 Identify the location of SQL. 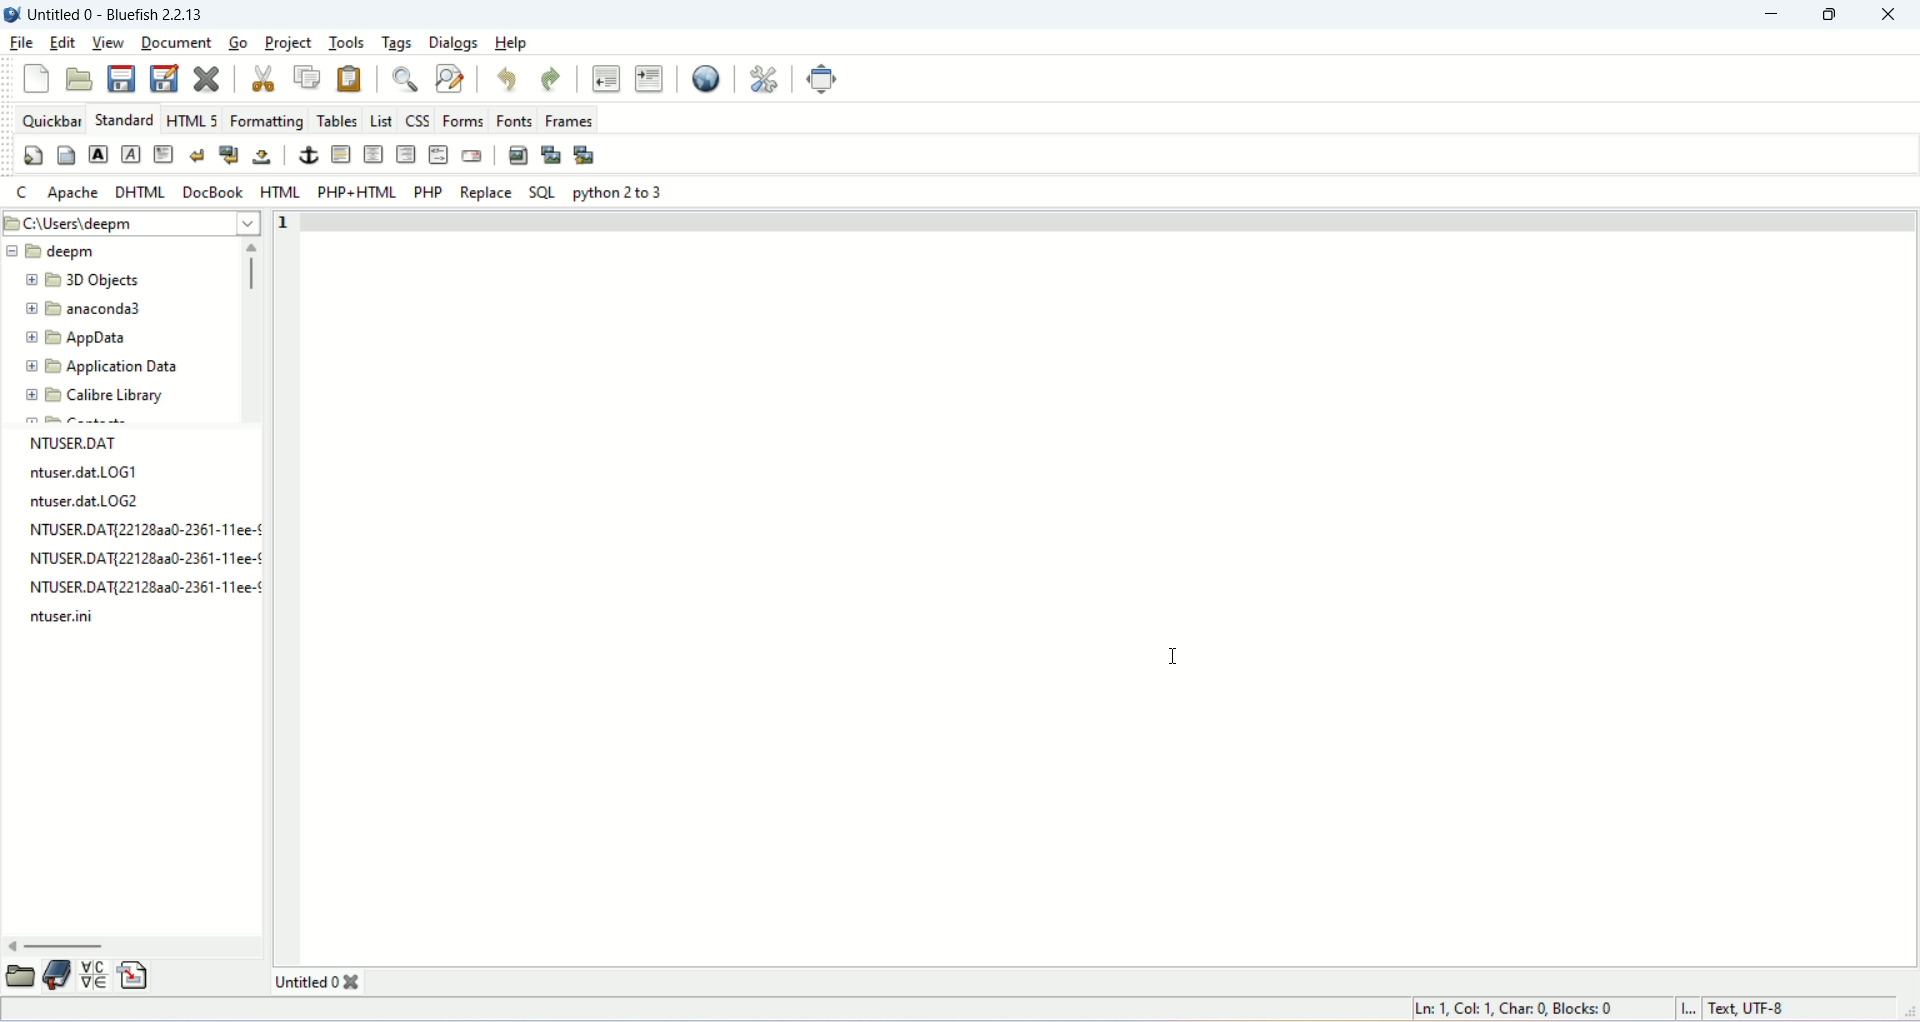
(542, 192).